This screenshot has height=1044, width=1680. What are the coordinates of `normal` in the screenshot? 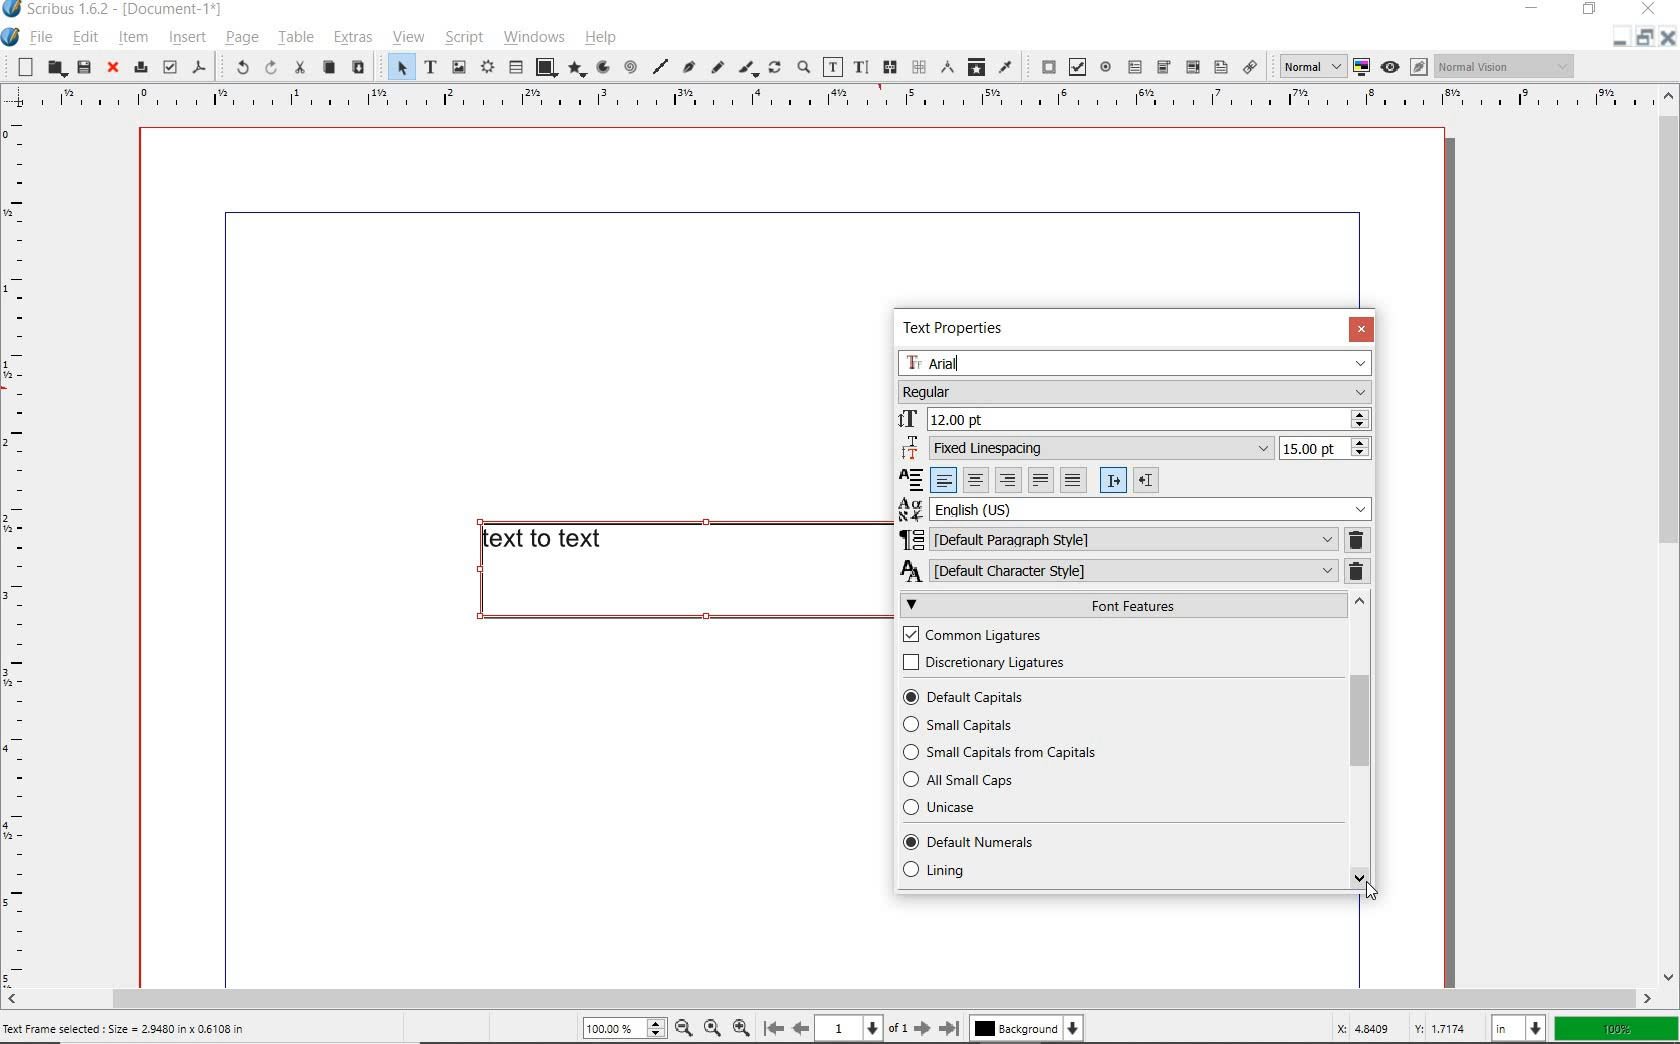 It's located at (1309, 66).